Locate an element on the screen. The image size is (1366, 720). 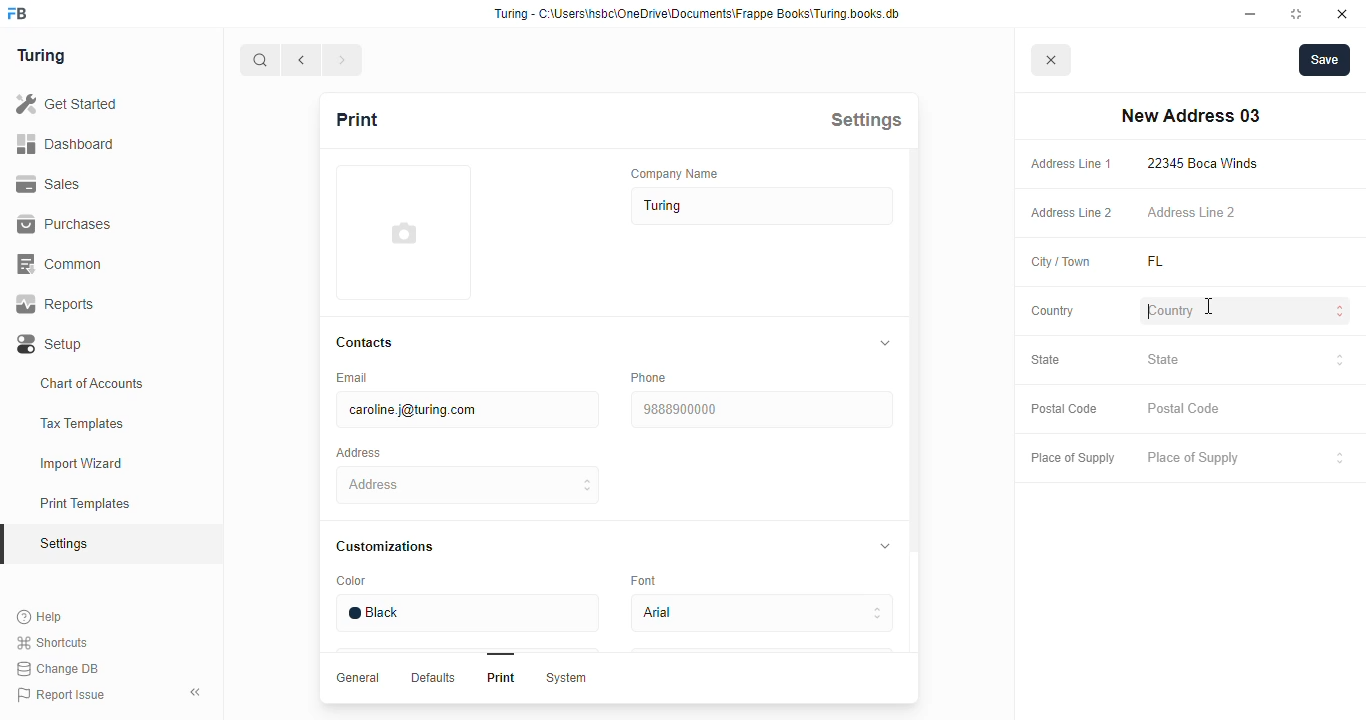
address line 1 is located at coordinates (1071, 164).